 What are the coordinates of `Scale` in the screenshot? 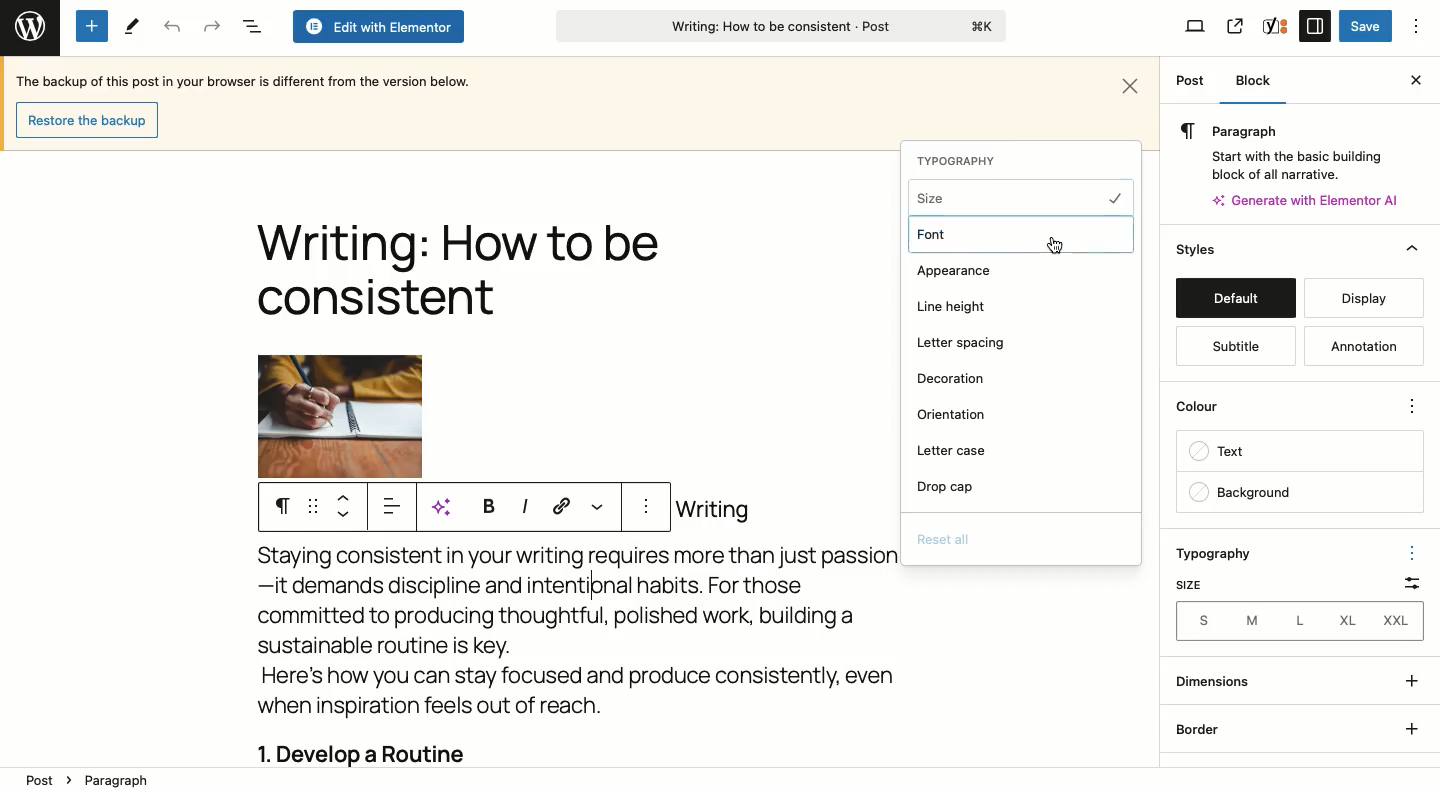 It's located at (1412, 583).